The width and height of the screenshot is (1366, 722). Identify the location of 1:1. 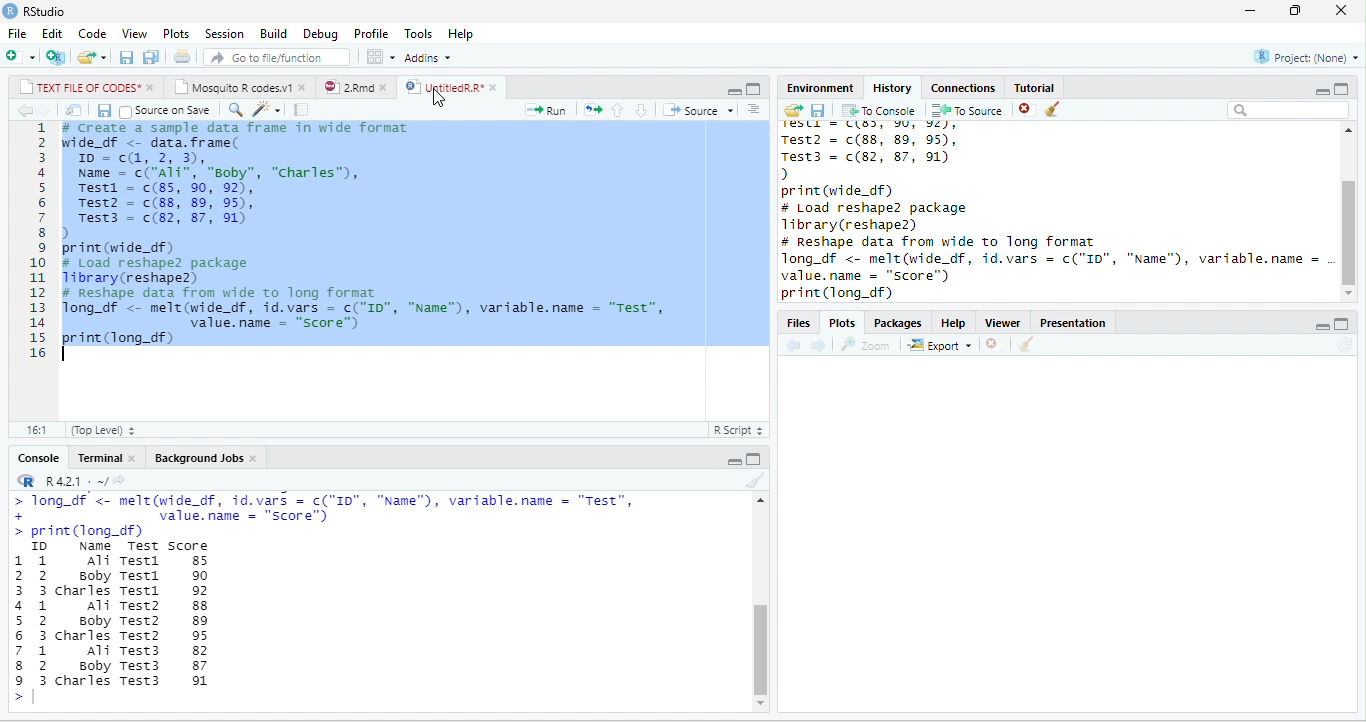
(35, 430).